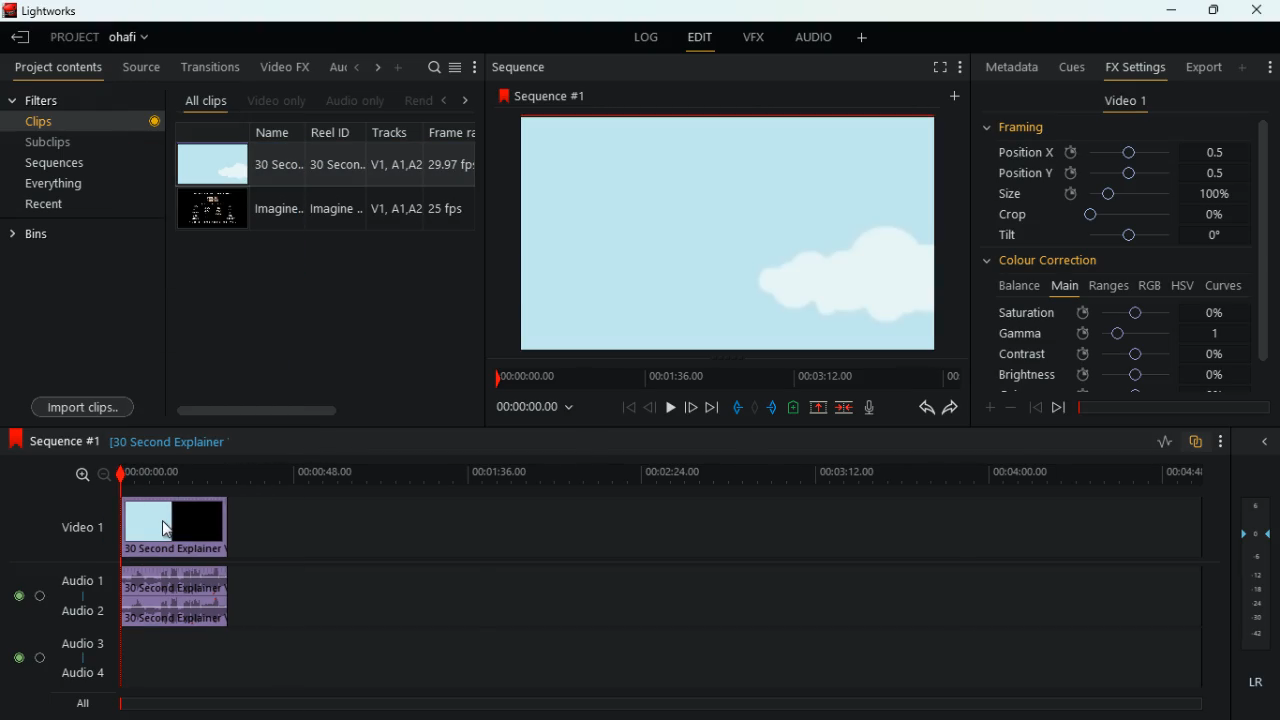 The image size is (1280, 720). Describe the element at coordinates (1182, 285) in the screenshot. I see `hsv` at that location.